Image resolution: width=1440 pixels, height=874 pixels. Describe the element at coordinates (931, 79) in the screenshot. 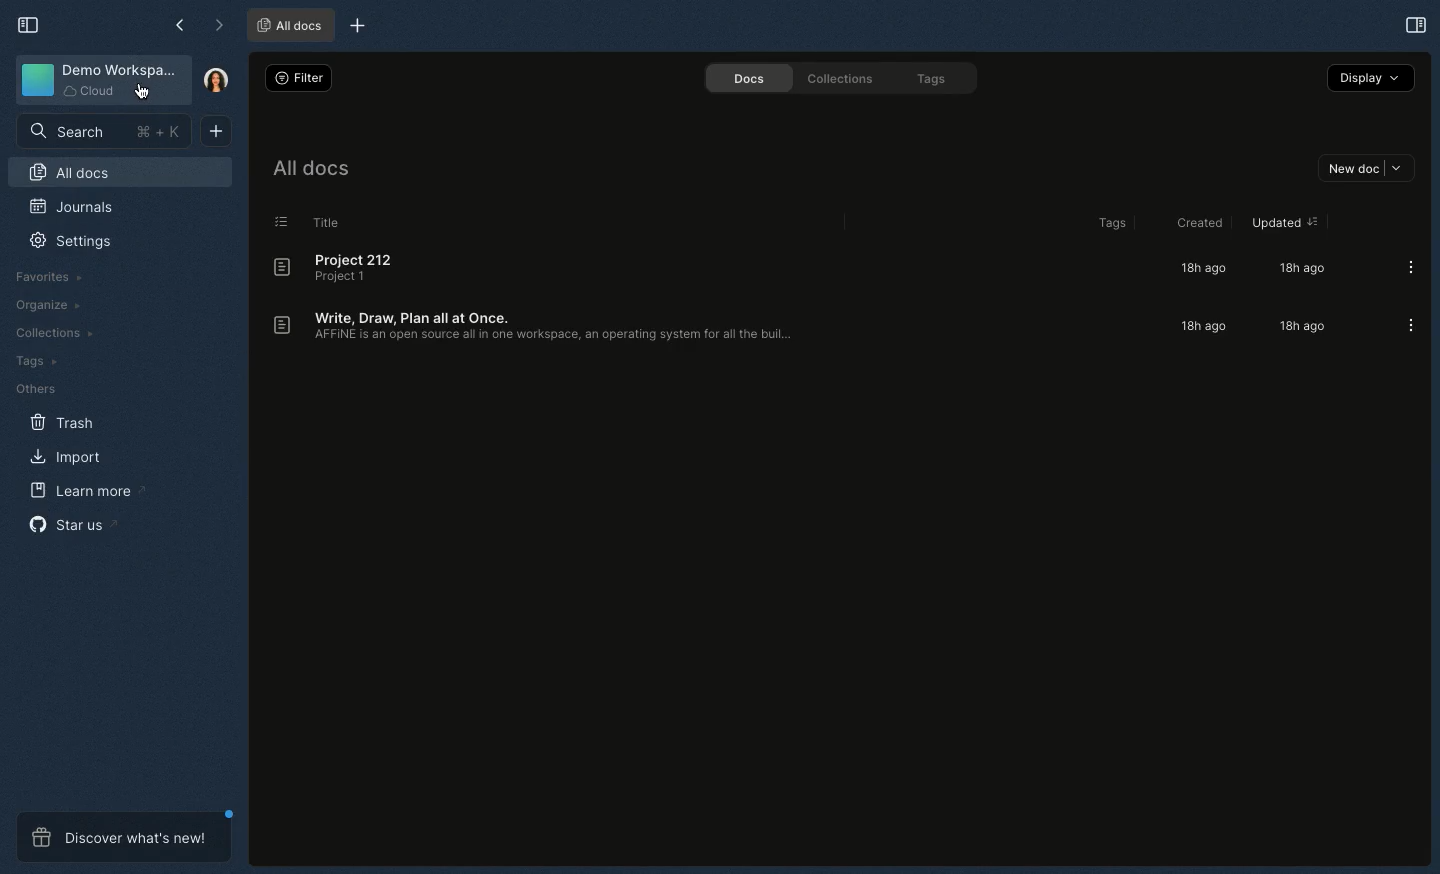

I see `Tags` at that location.